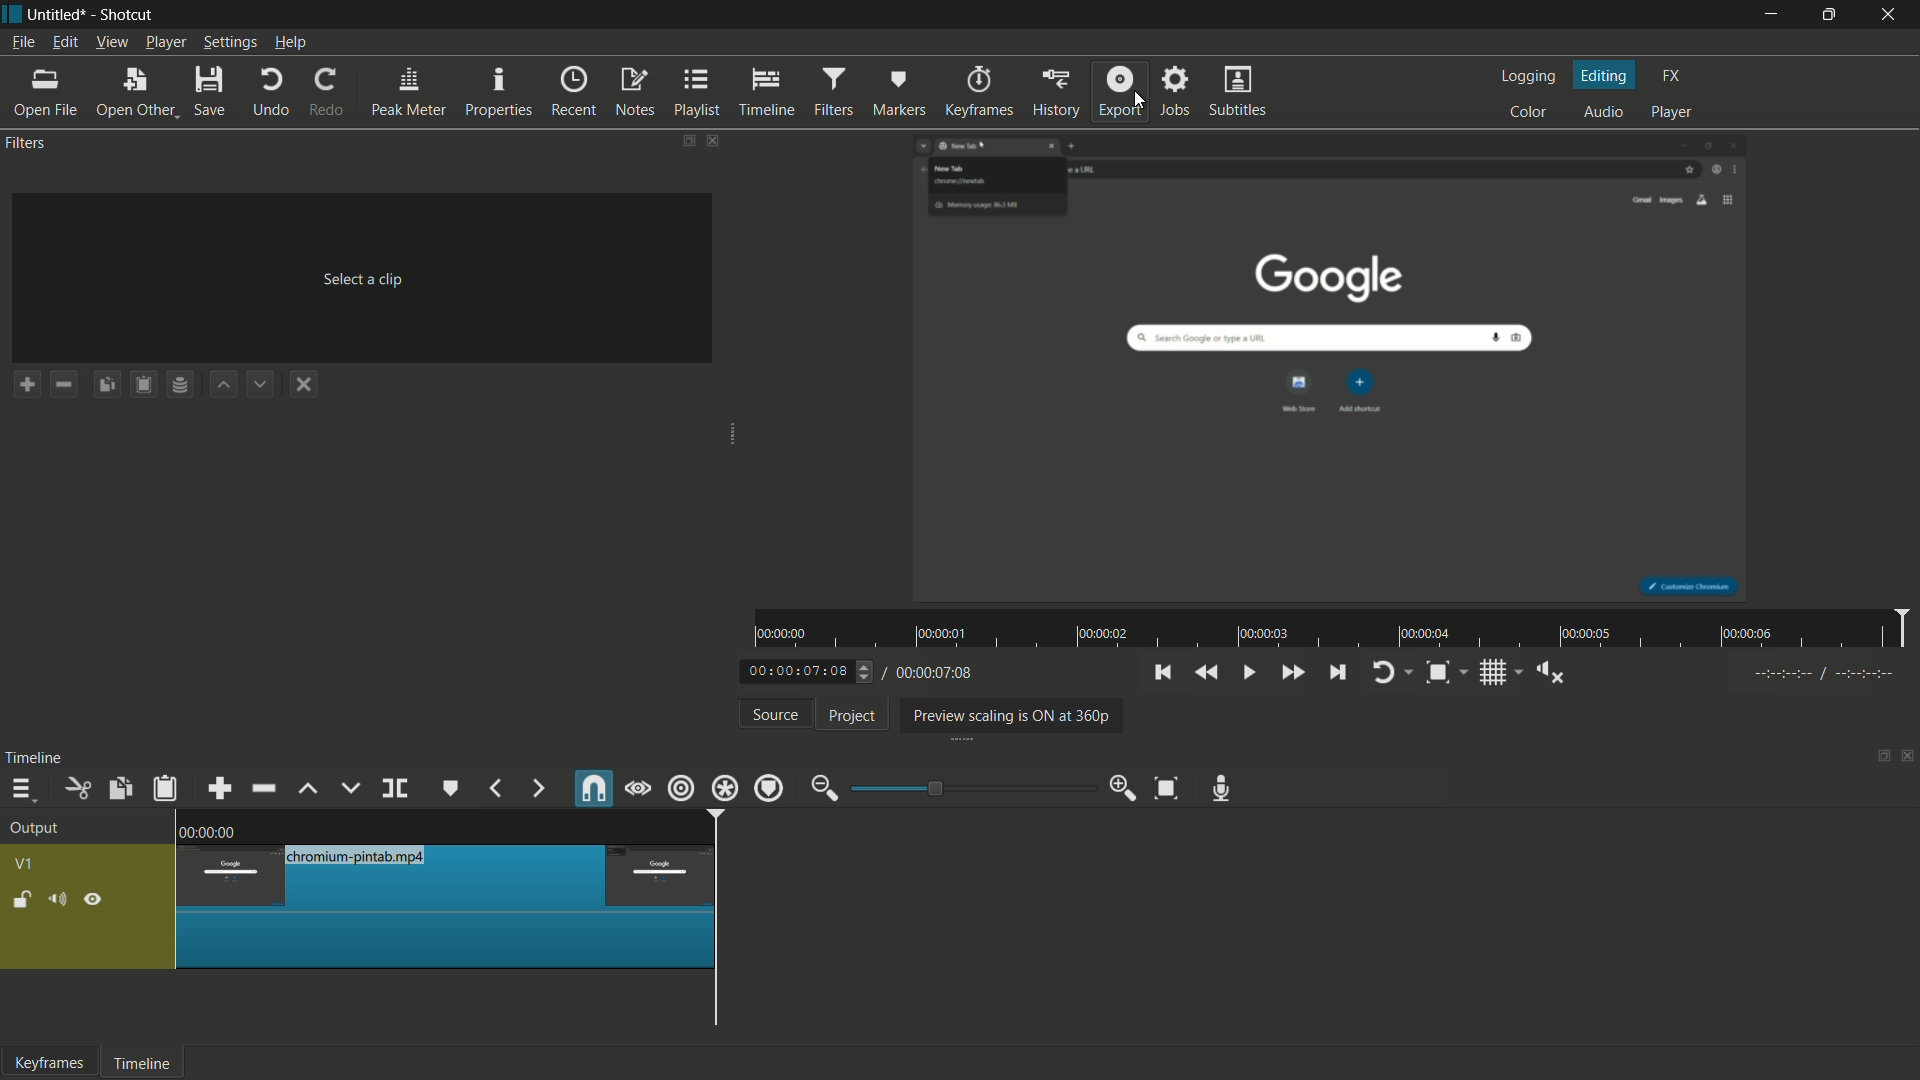 Image resolution: width=1920 pixels, height=1080 pixels. Describe the element at coordinates (639, 791) in the screenshot. I see `scrub while dragging` at that location.